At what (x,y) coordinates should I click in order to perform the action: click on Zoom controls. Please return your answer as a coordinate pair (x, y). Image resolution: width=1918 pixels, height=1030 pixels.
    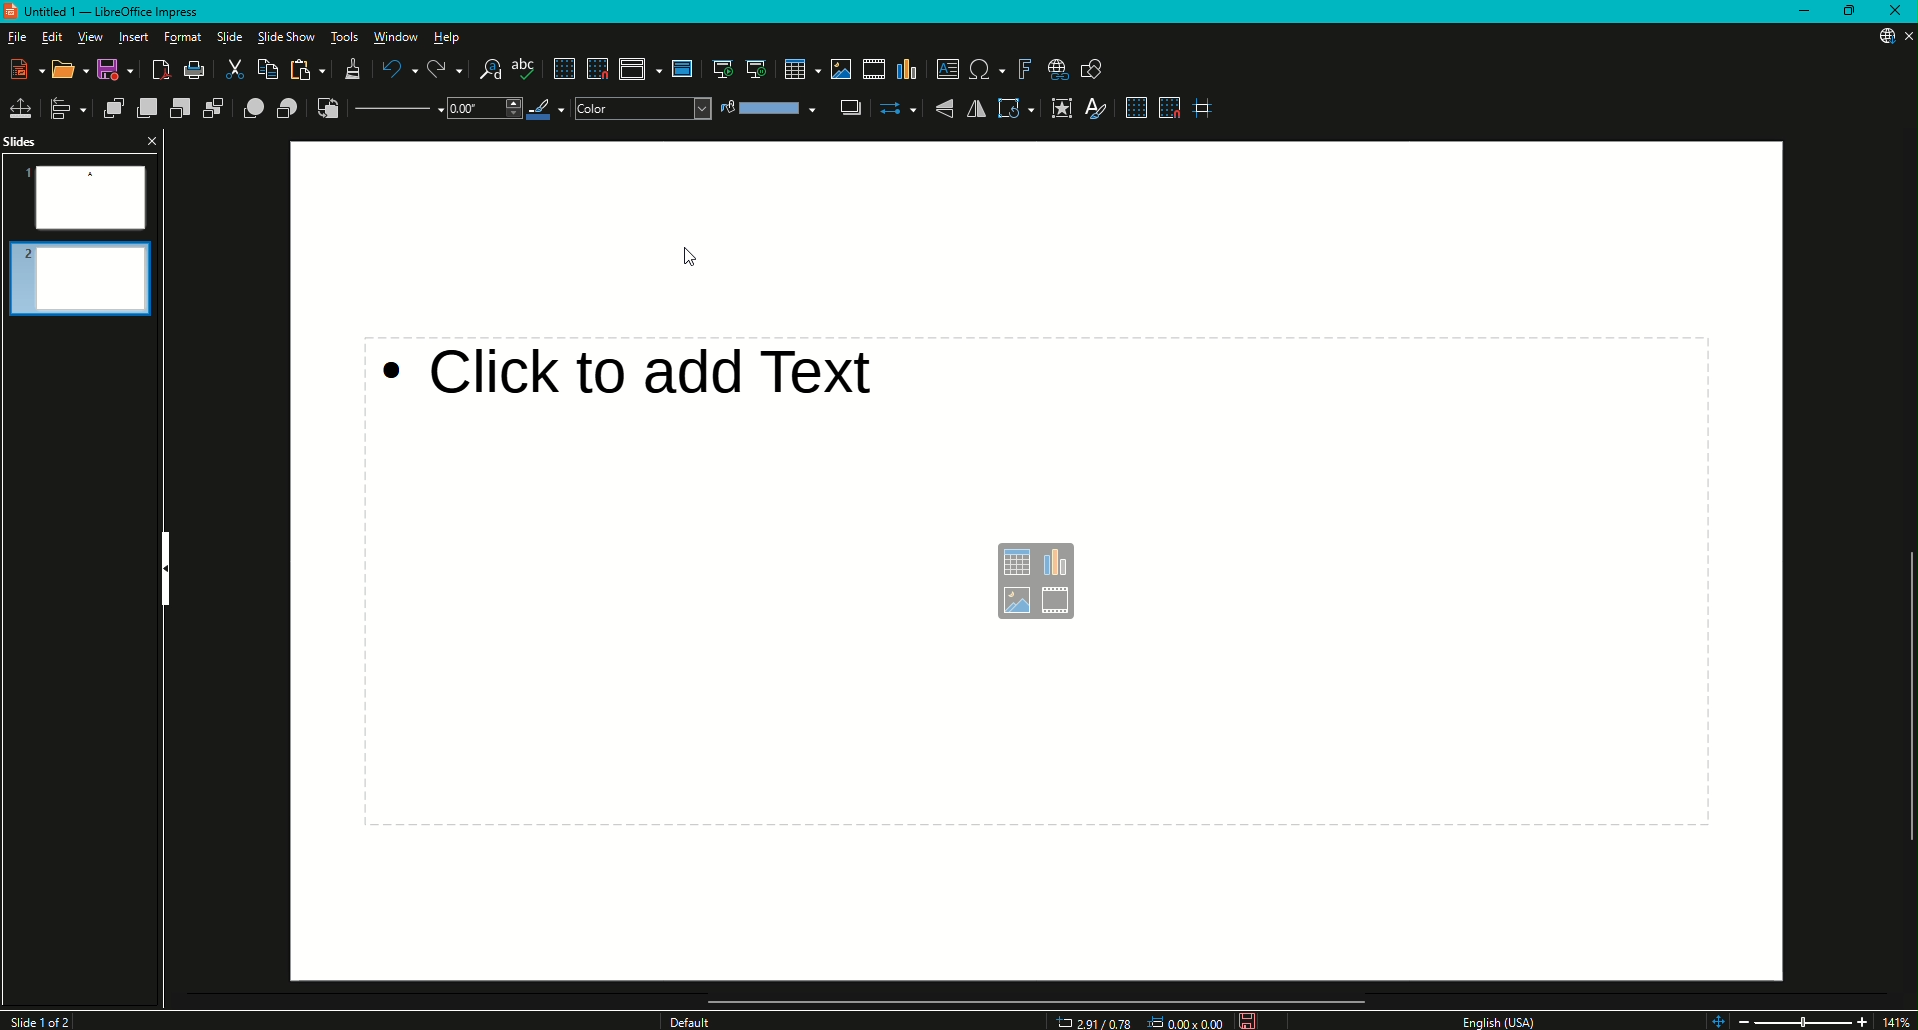
    Looking at the image, I should click on (1714, 1017).